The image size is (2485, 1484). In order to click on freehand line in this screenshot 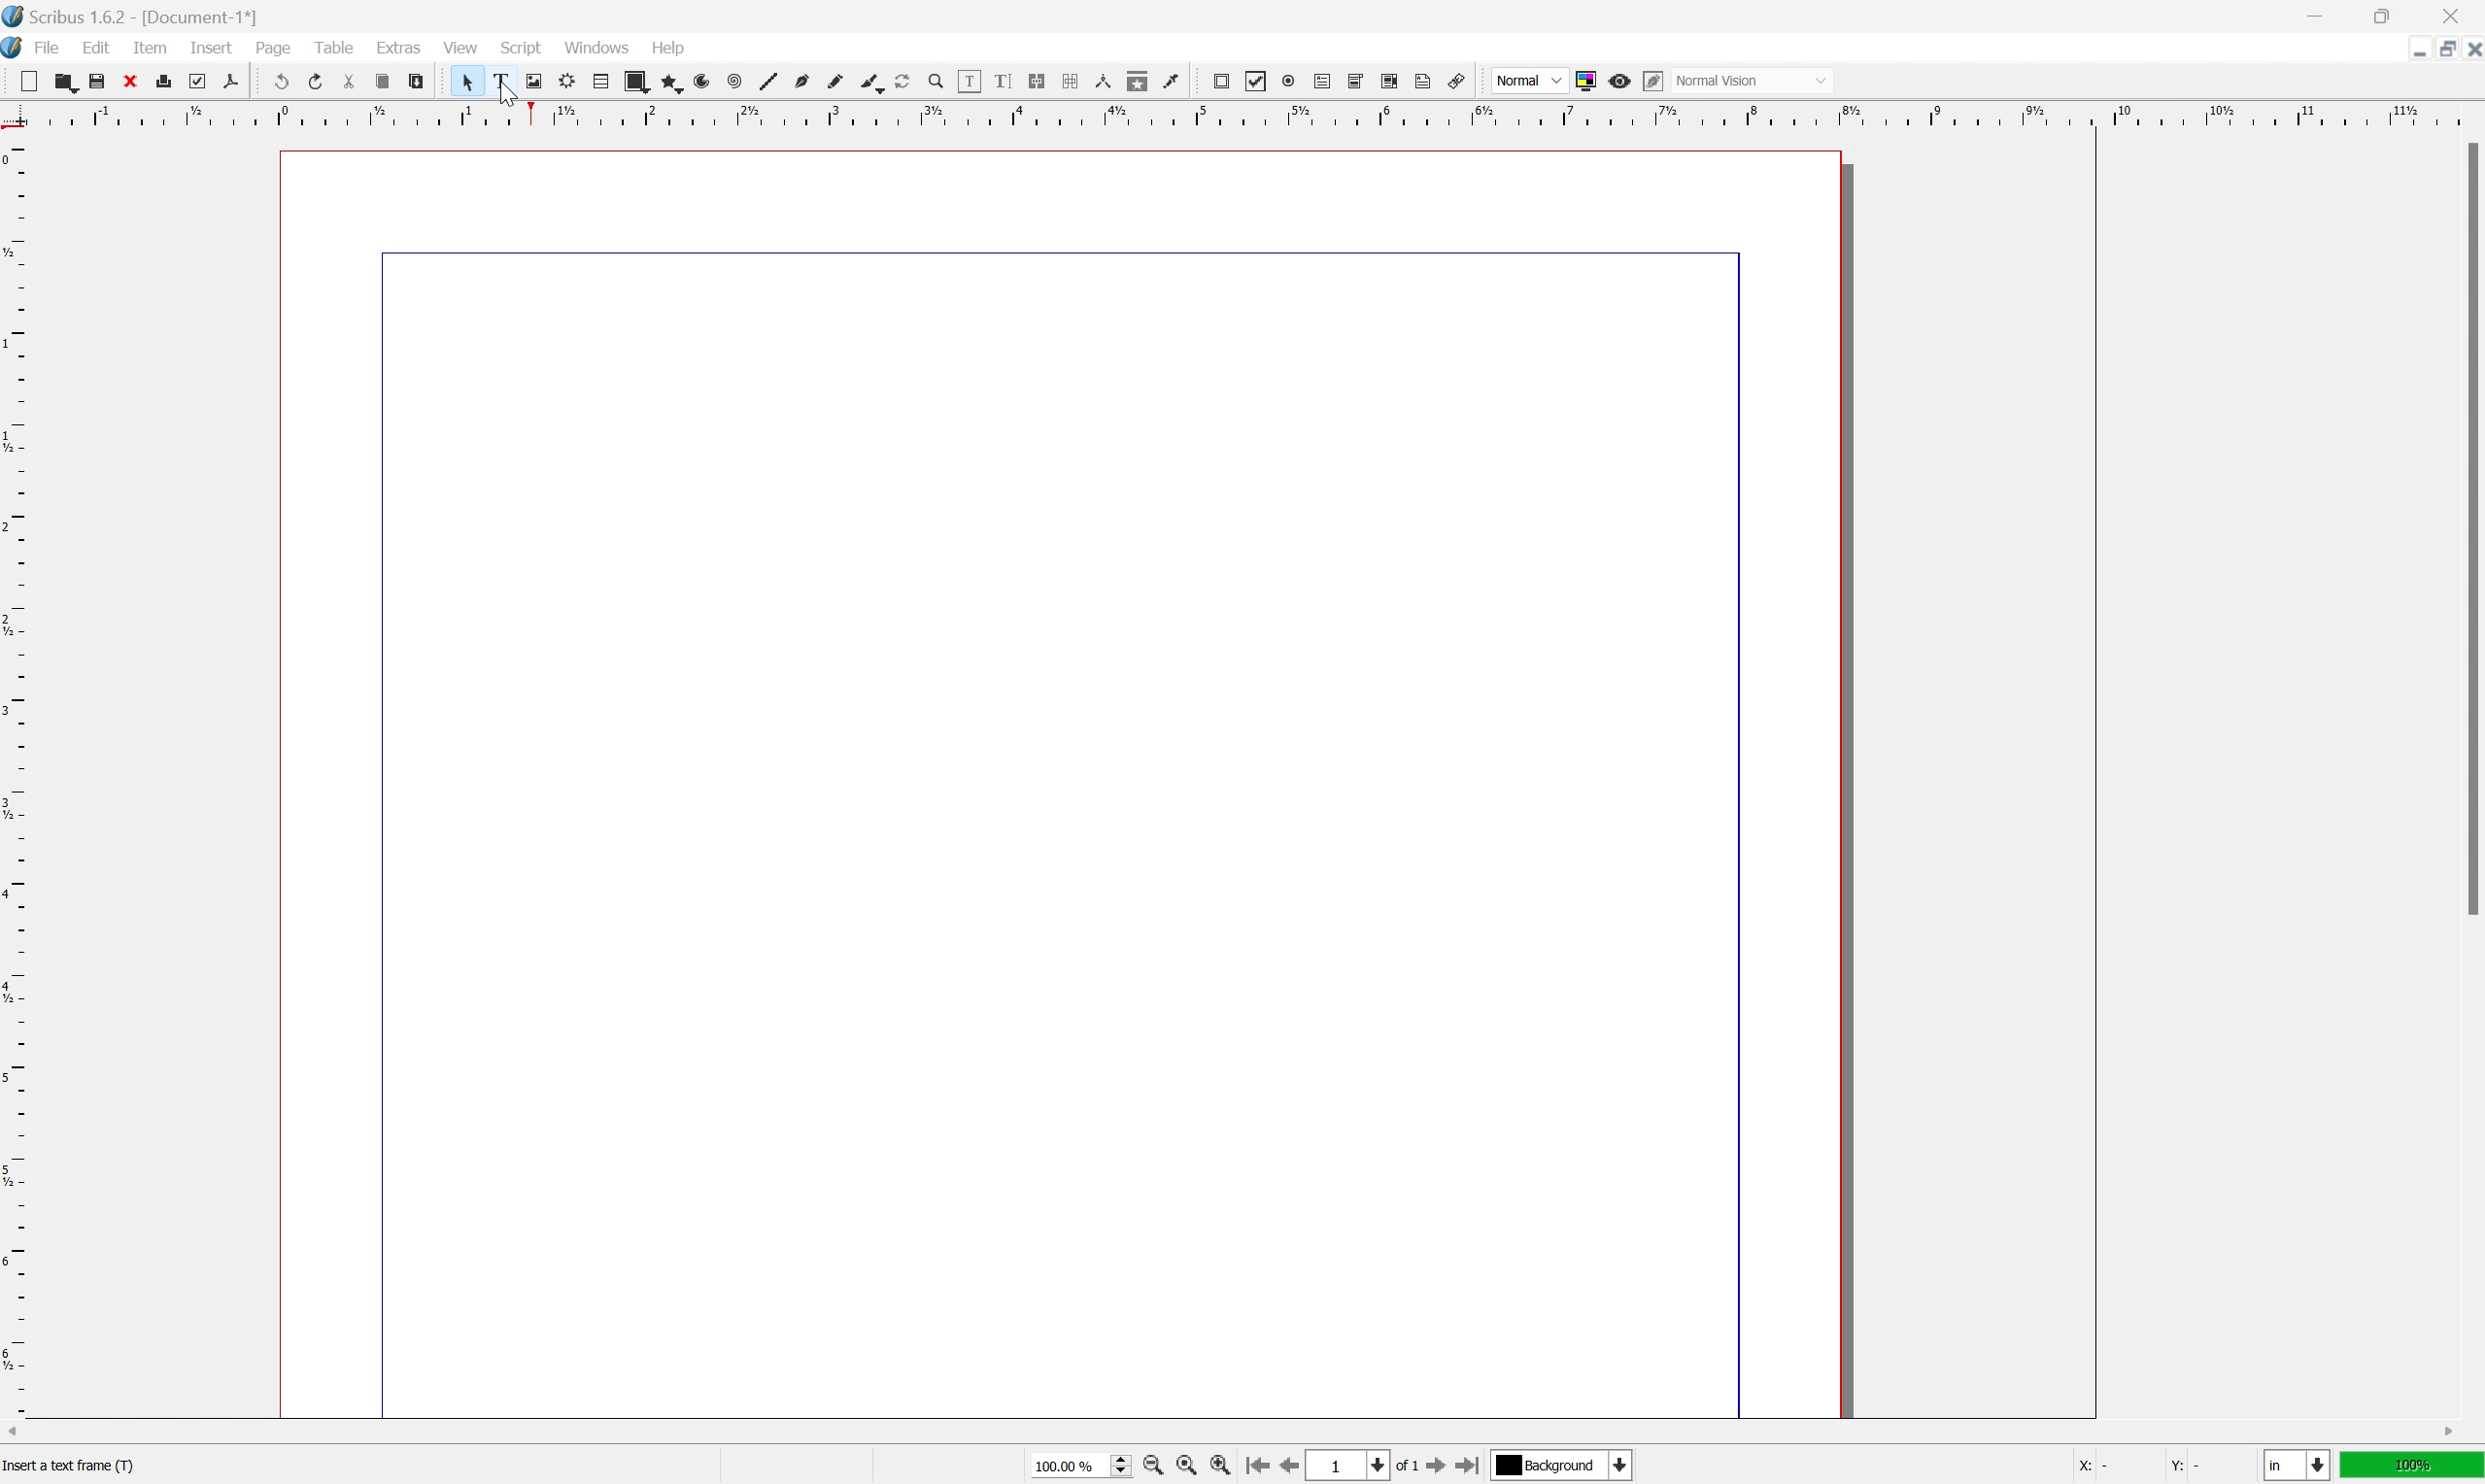, I will do `click(837, 82)`.